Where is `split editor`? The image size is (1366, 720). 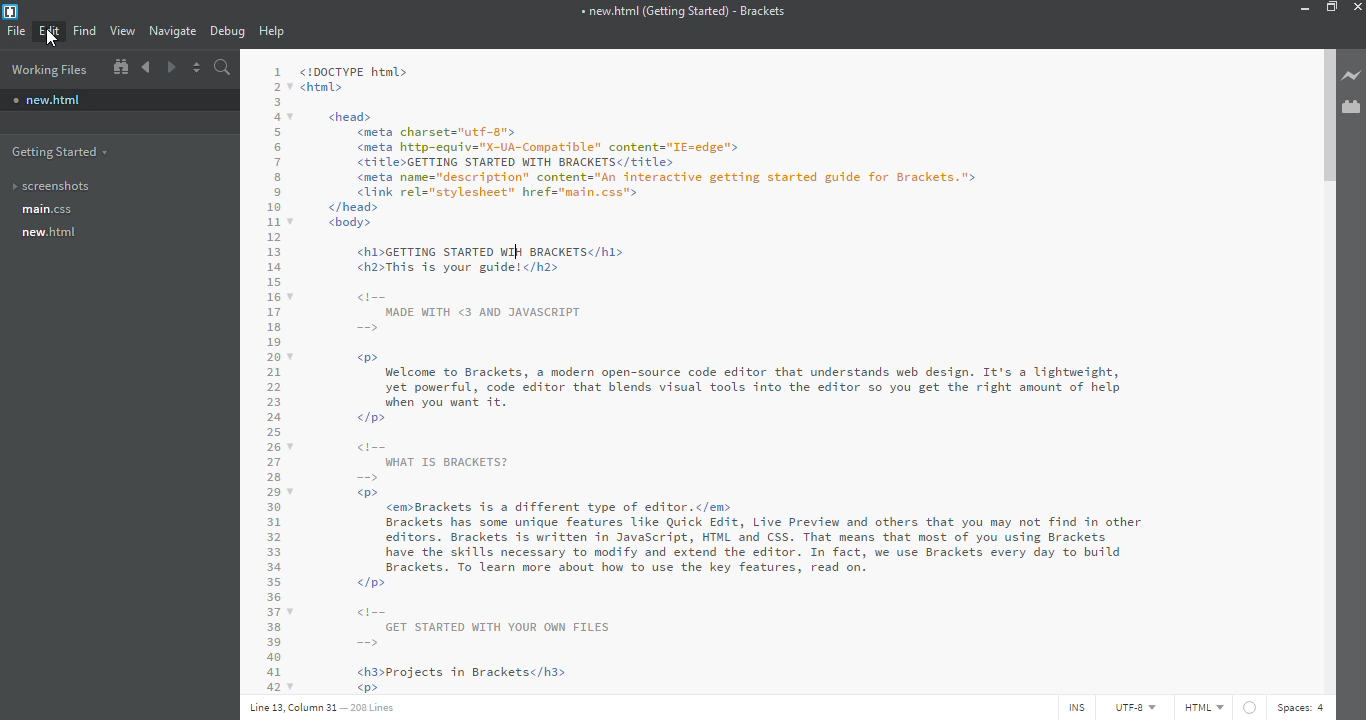
split editor is located at coordinates (196, 68).